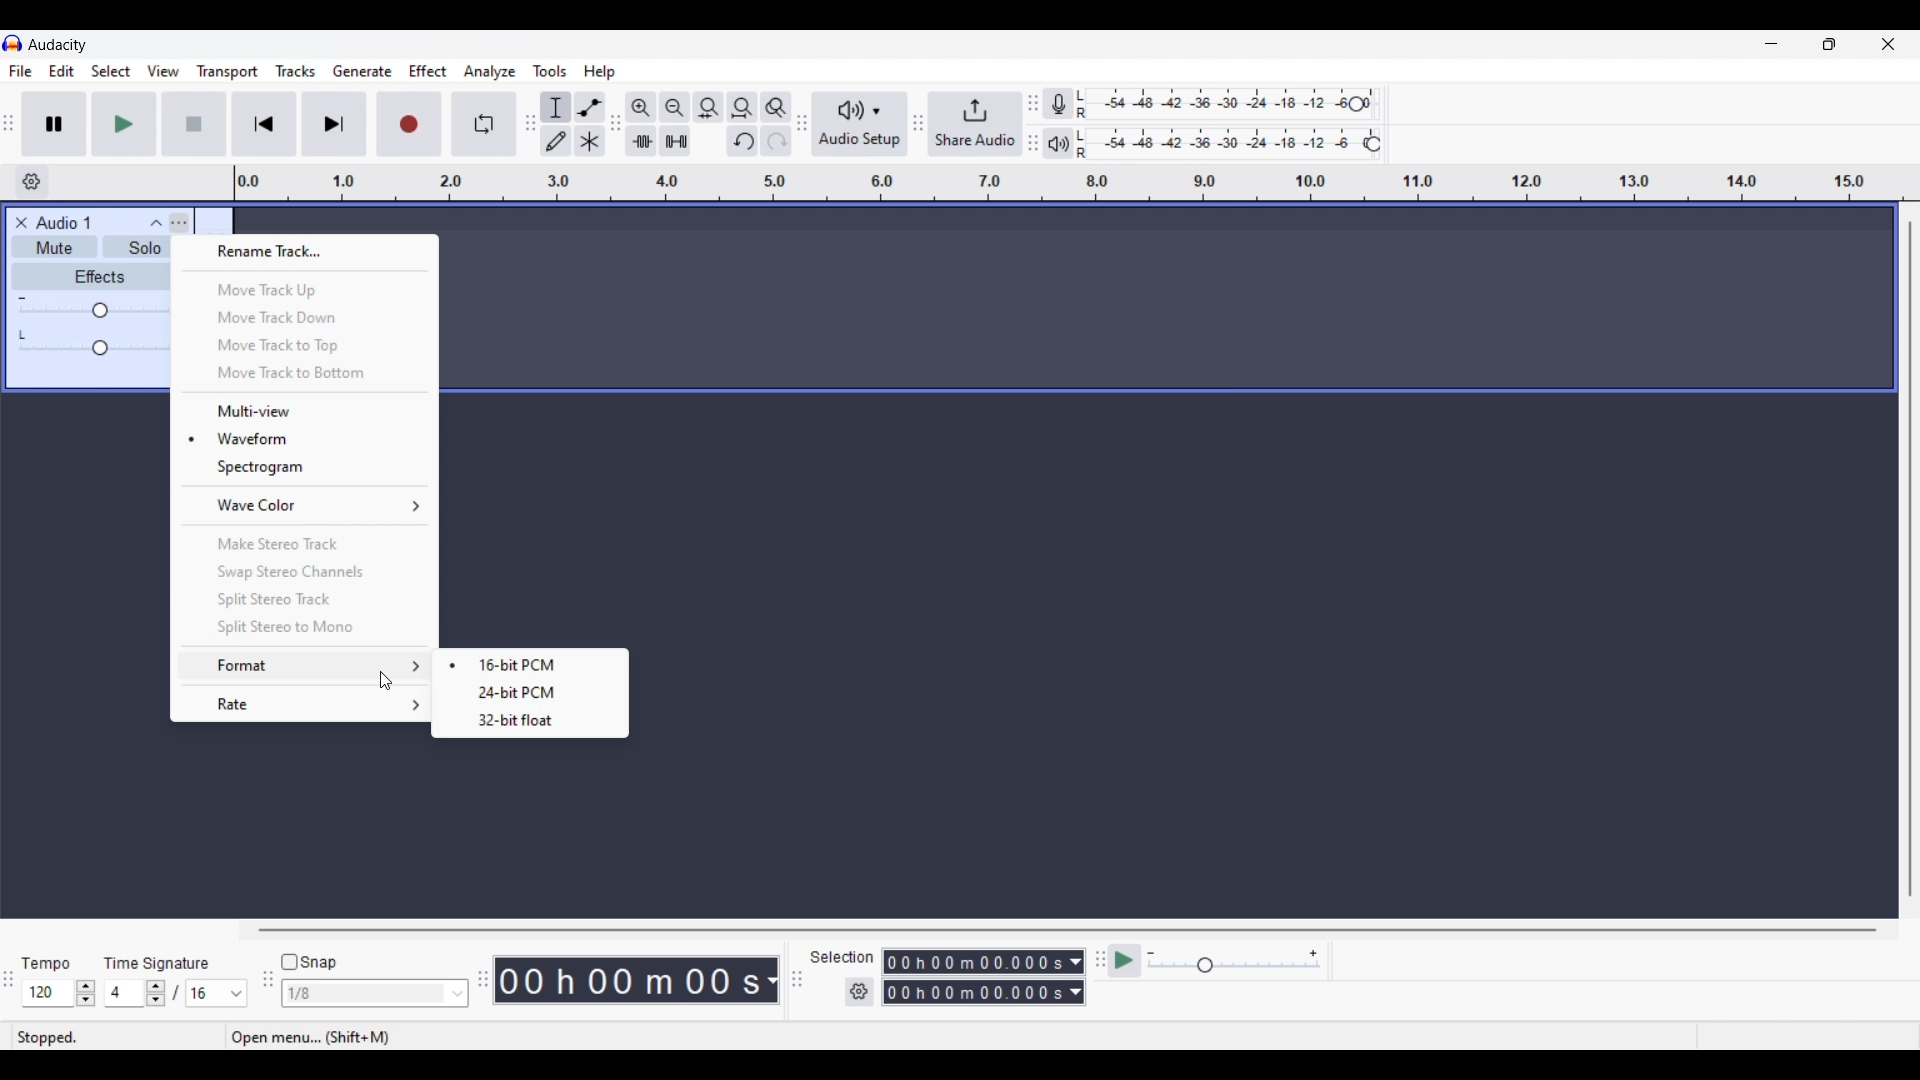 Image resolution: width=1920 pixels, height=1080 pixels. I want to click on Undo, so click(742, 141).